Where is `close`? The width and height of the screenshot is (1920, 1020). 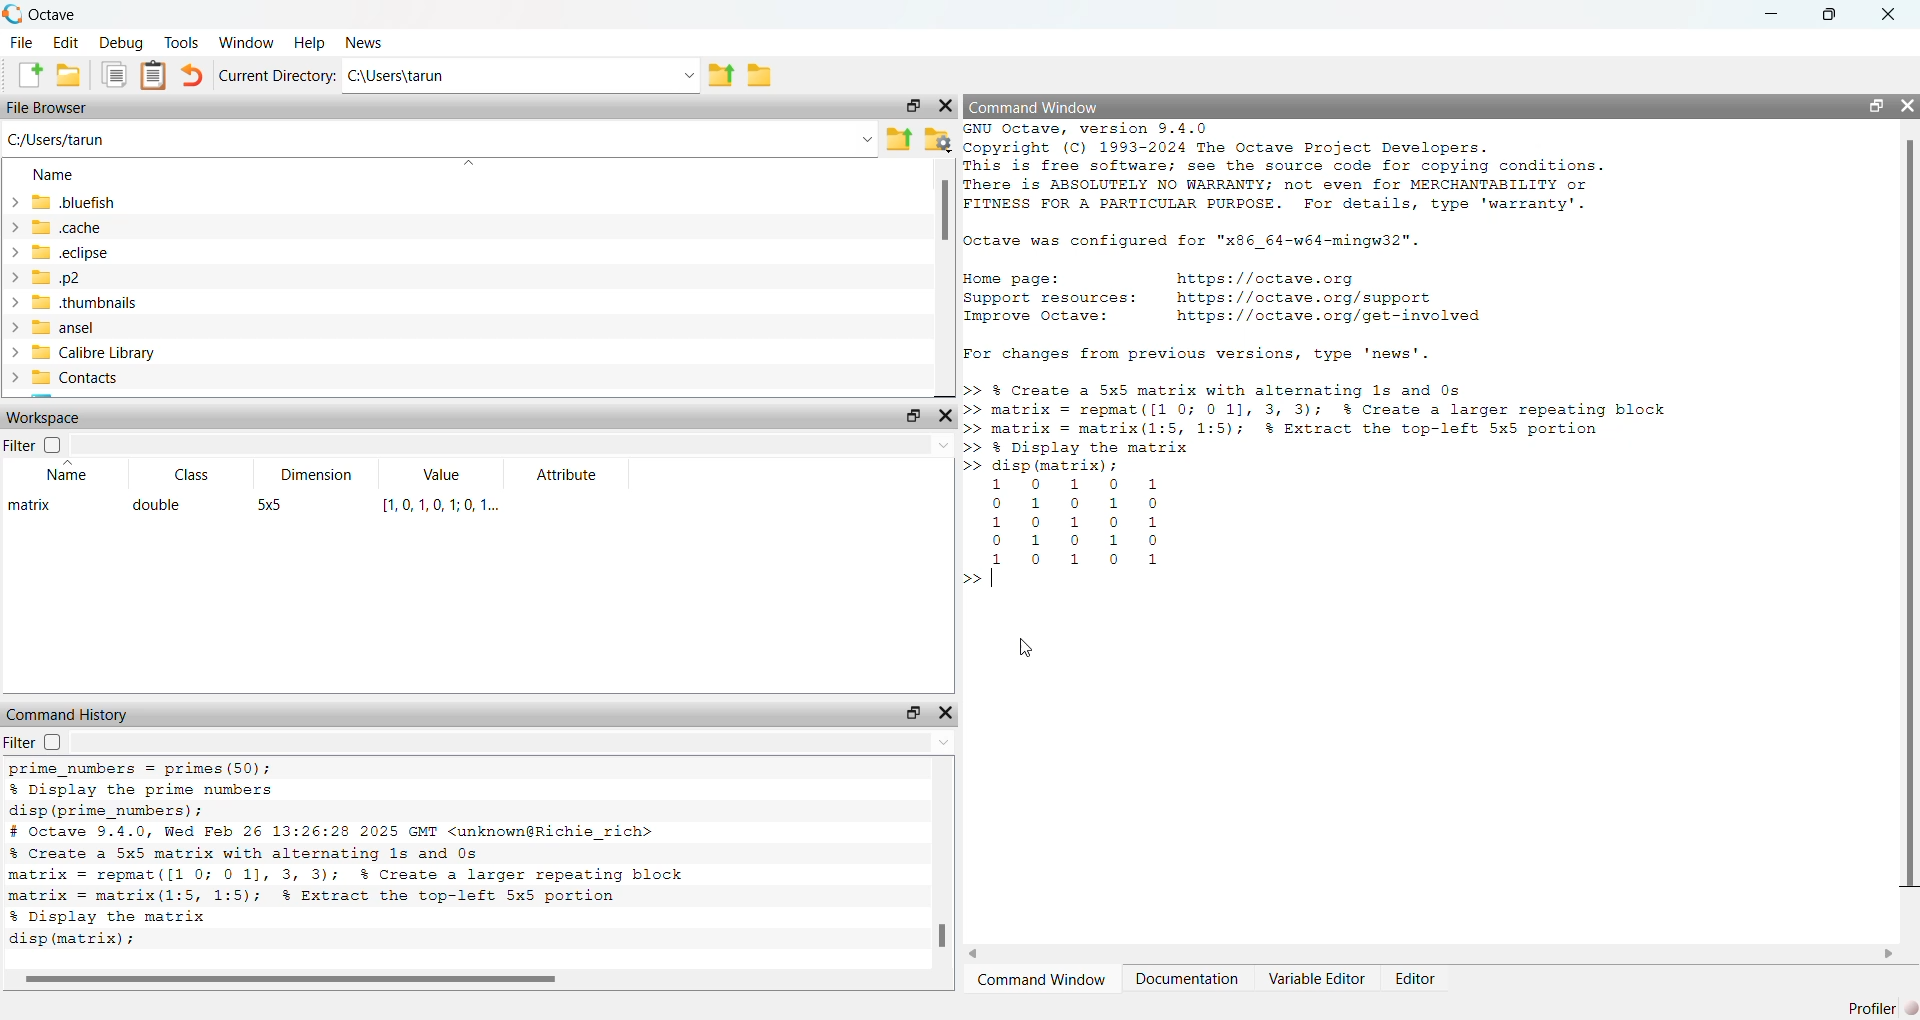
close is located at coordinates (1890, 15).